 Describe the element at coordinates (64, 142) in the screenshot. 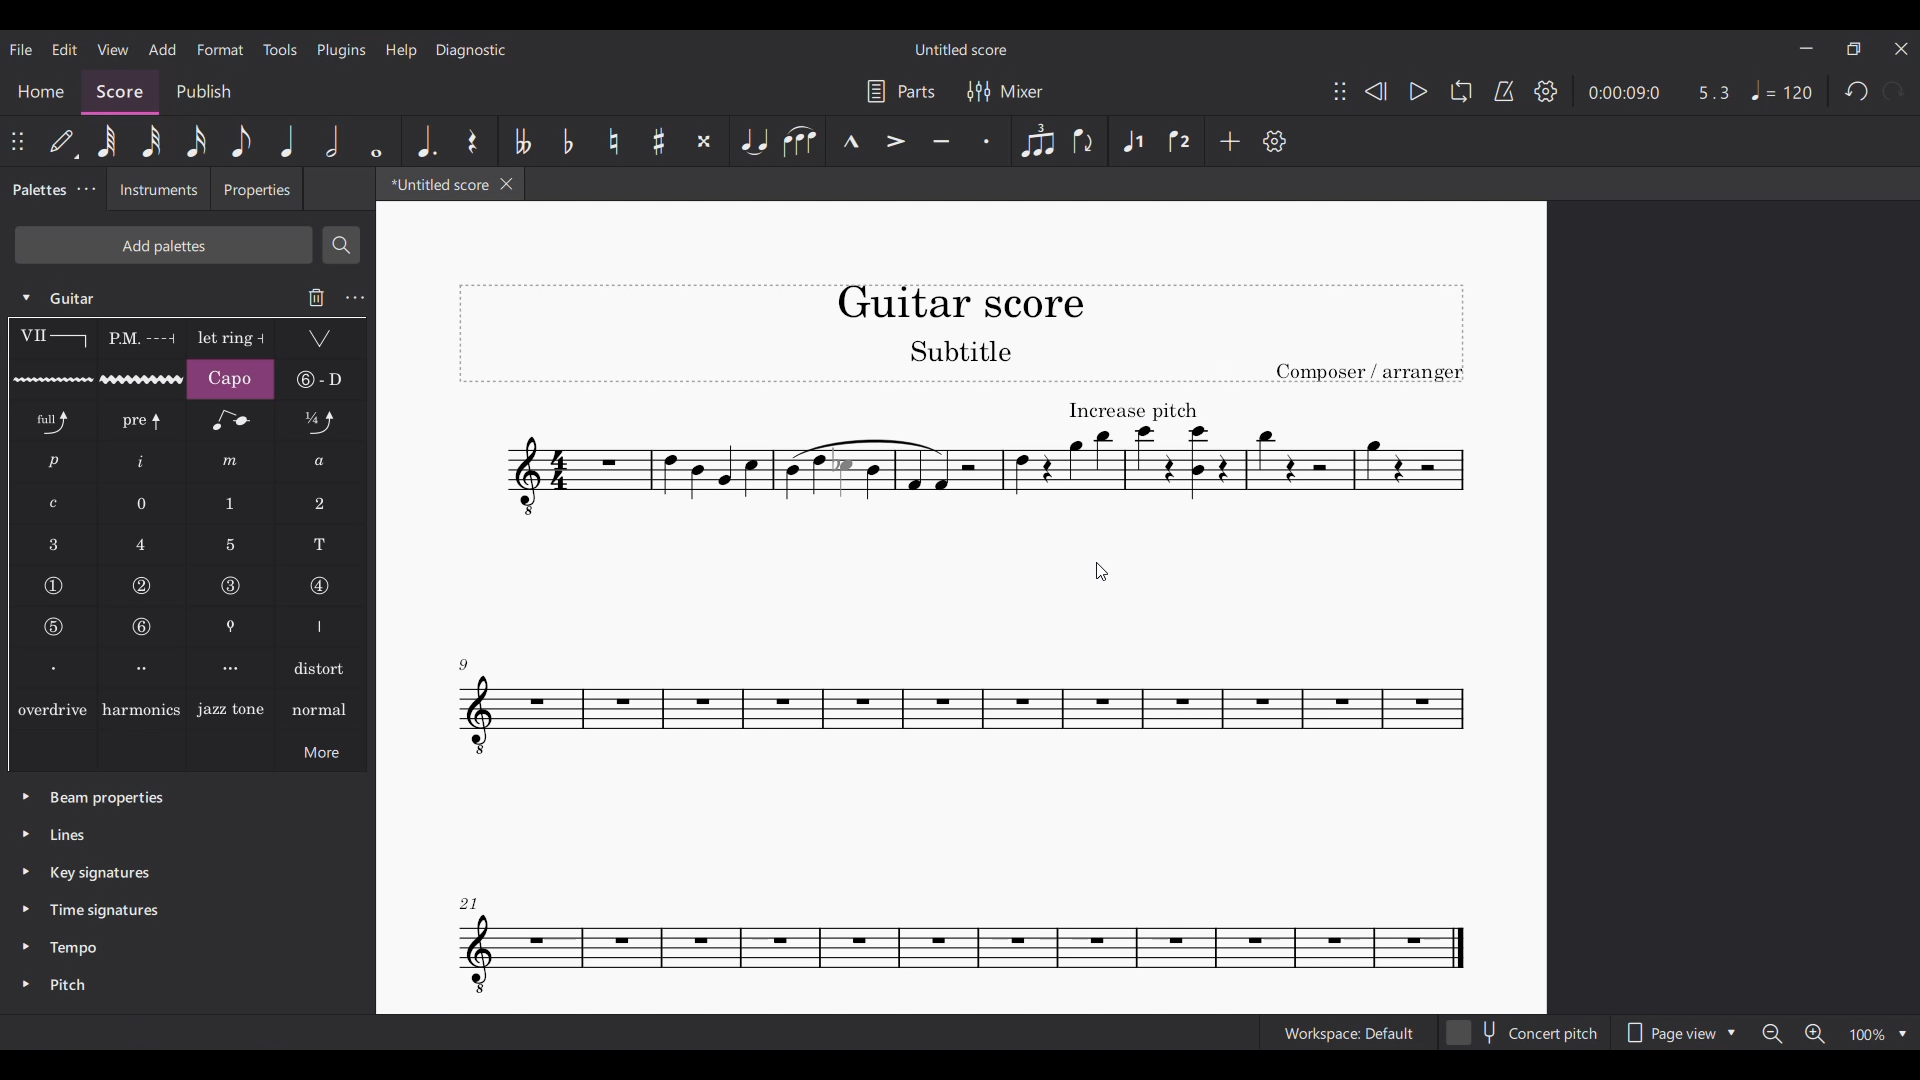

I see `Default` at that location.